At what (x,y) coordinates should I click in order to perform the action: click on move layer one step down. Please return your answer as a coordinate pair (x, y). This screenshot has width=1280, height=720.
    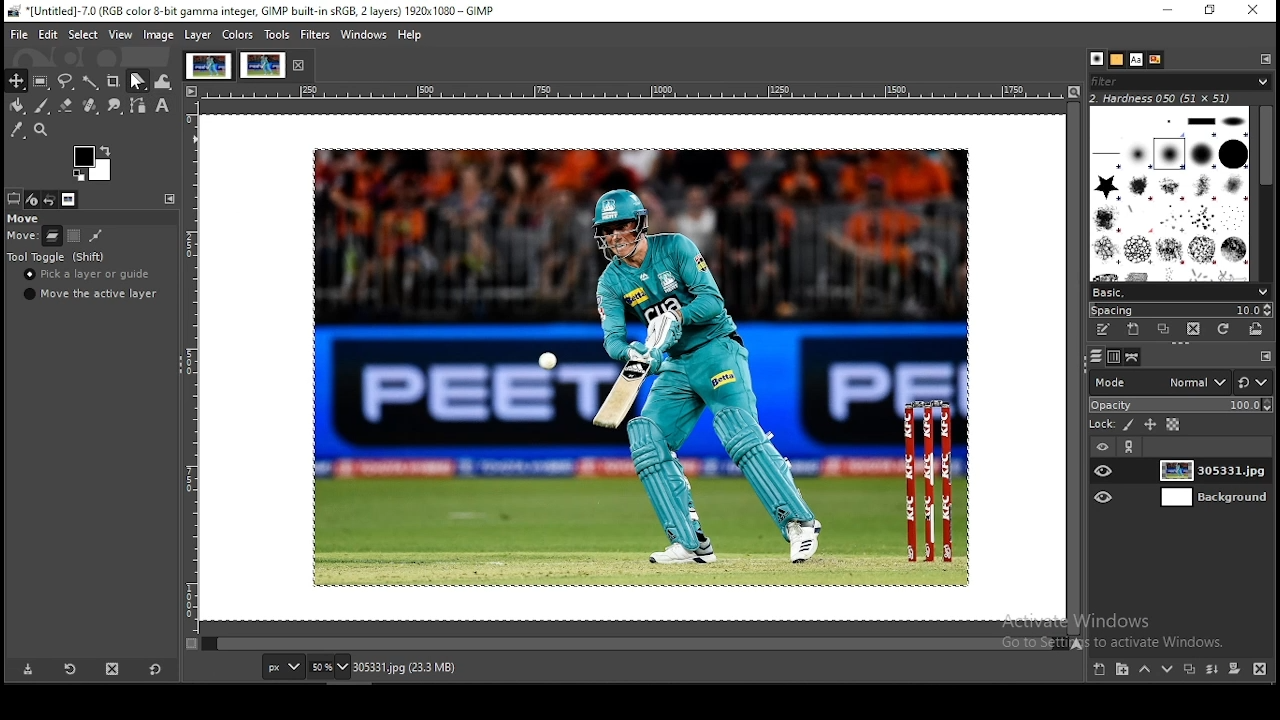
    Looking at the image, I should click on (1169, 670).